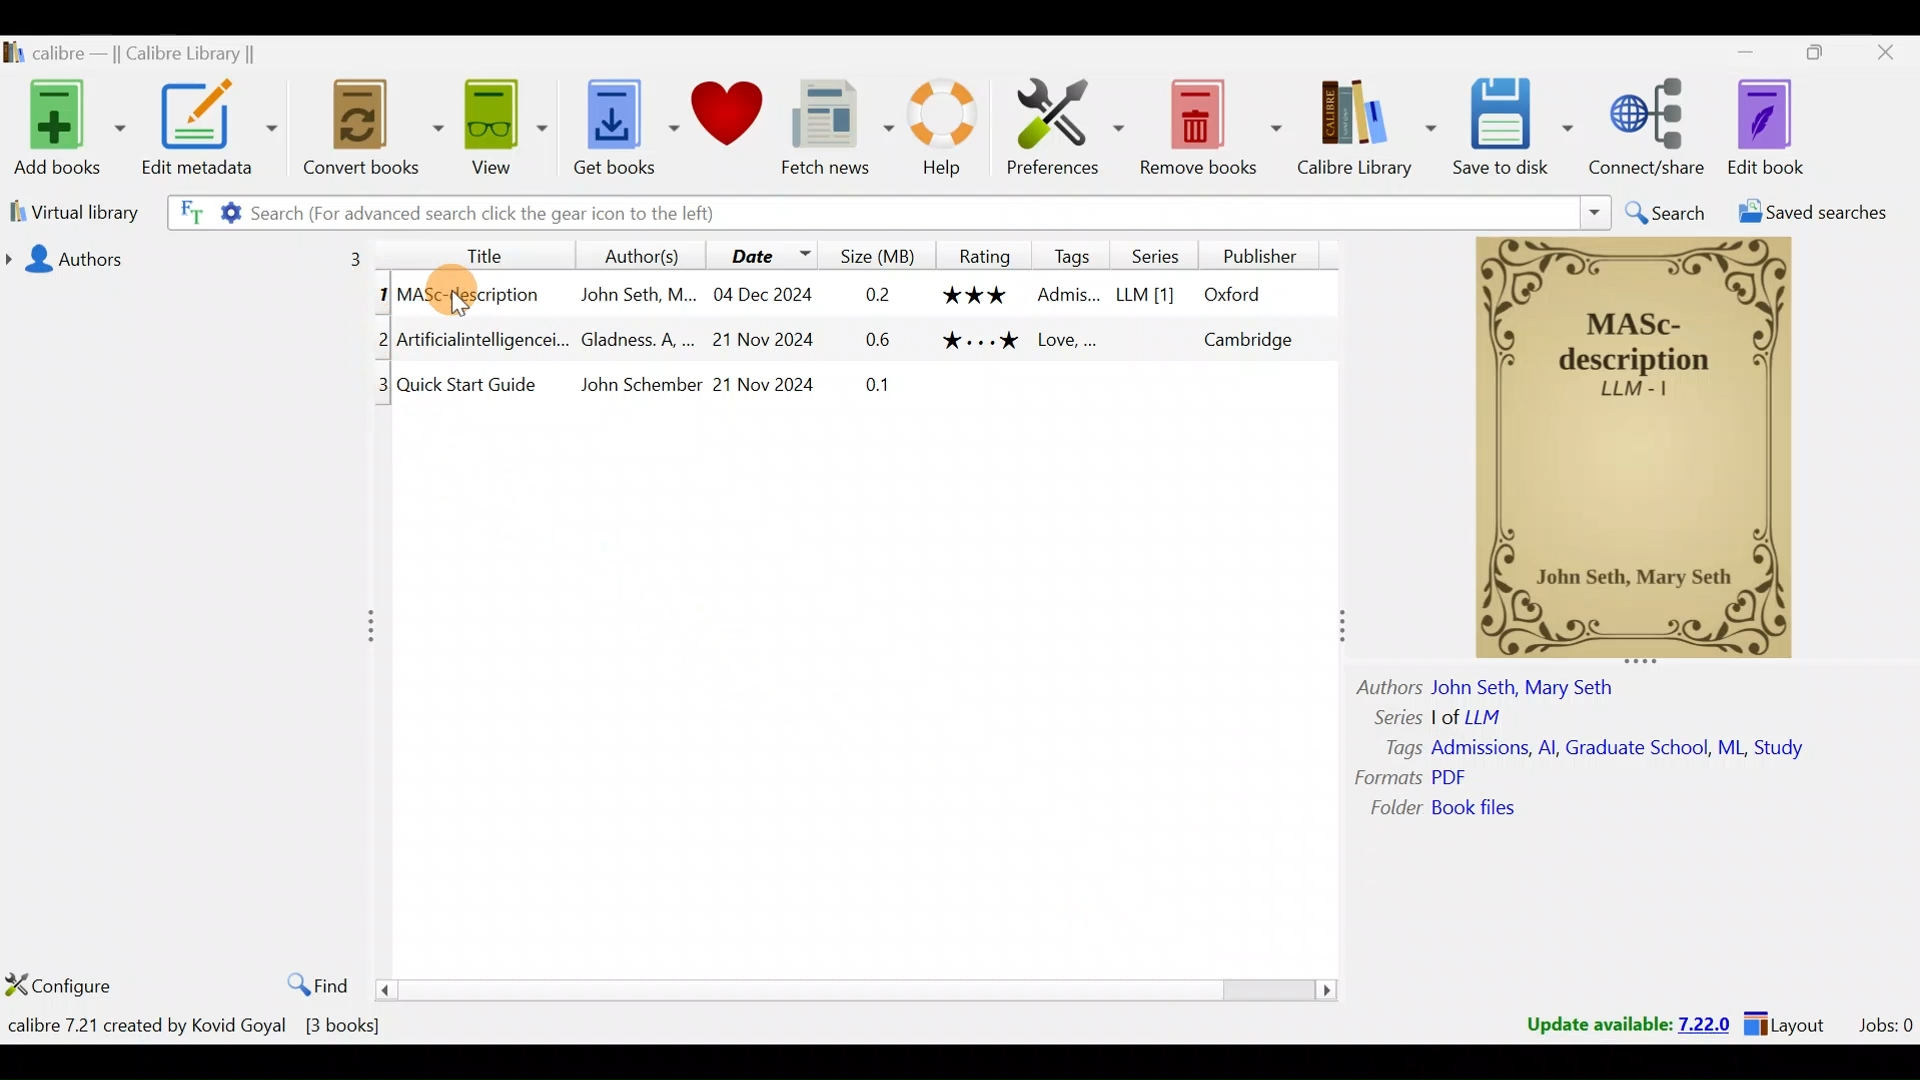 This screenshot has width=1920, height=1080. I want to click on , so click(1635, 451).